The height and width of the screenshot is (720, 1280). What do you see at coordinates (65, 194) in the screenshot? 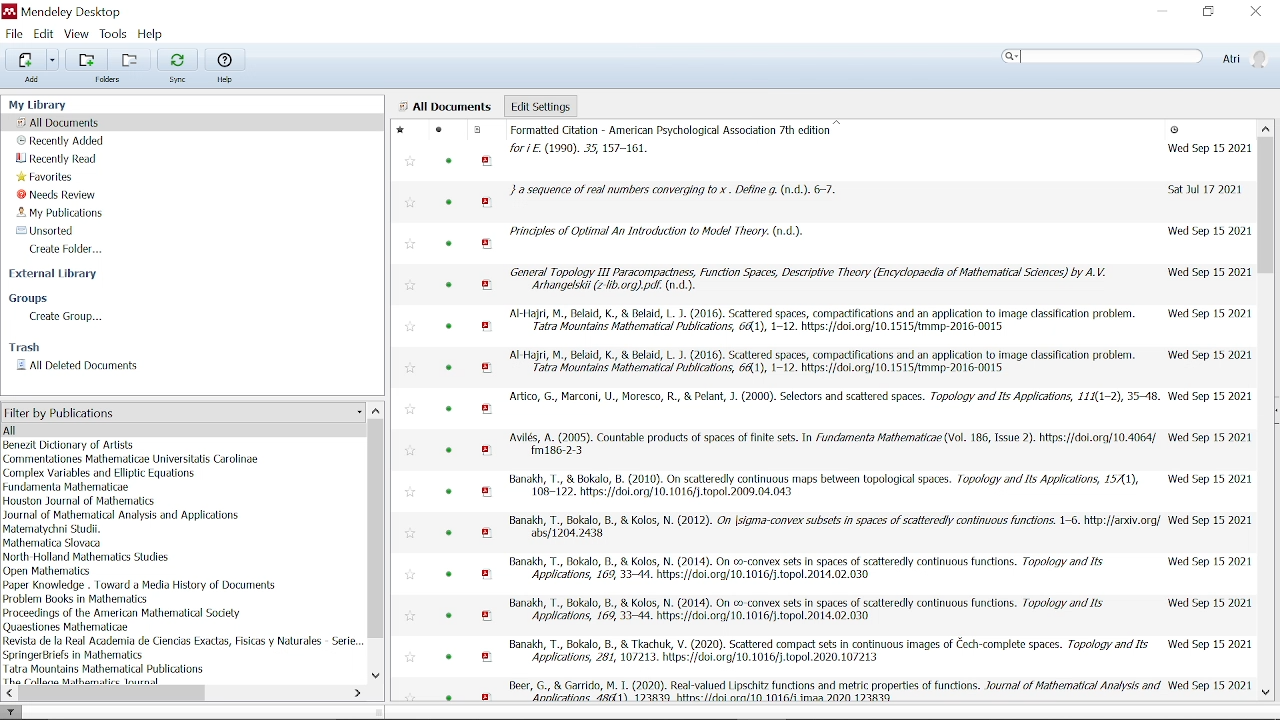
I see `Needs review` at bounding box center [65, 194].